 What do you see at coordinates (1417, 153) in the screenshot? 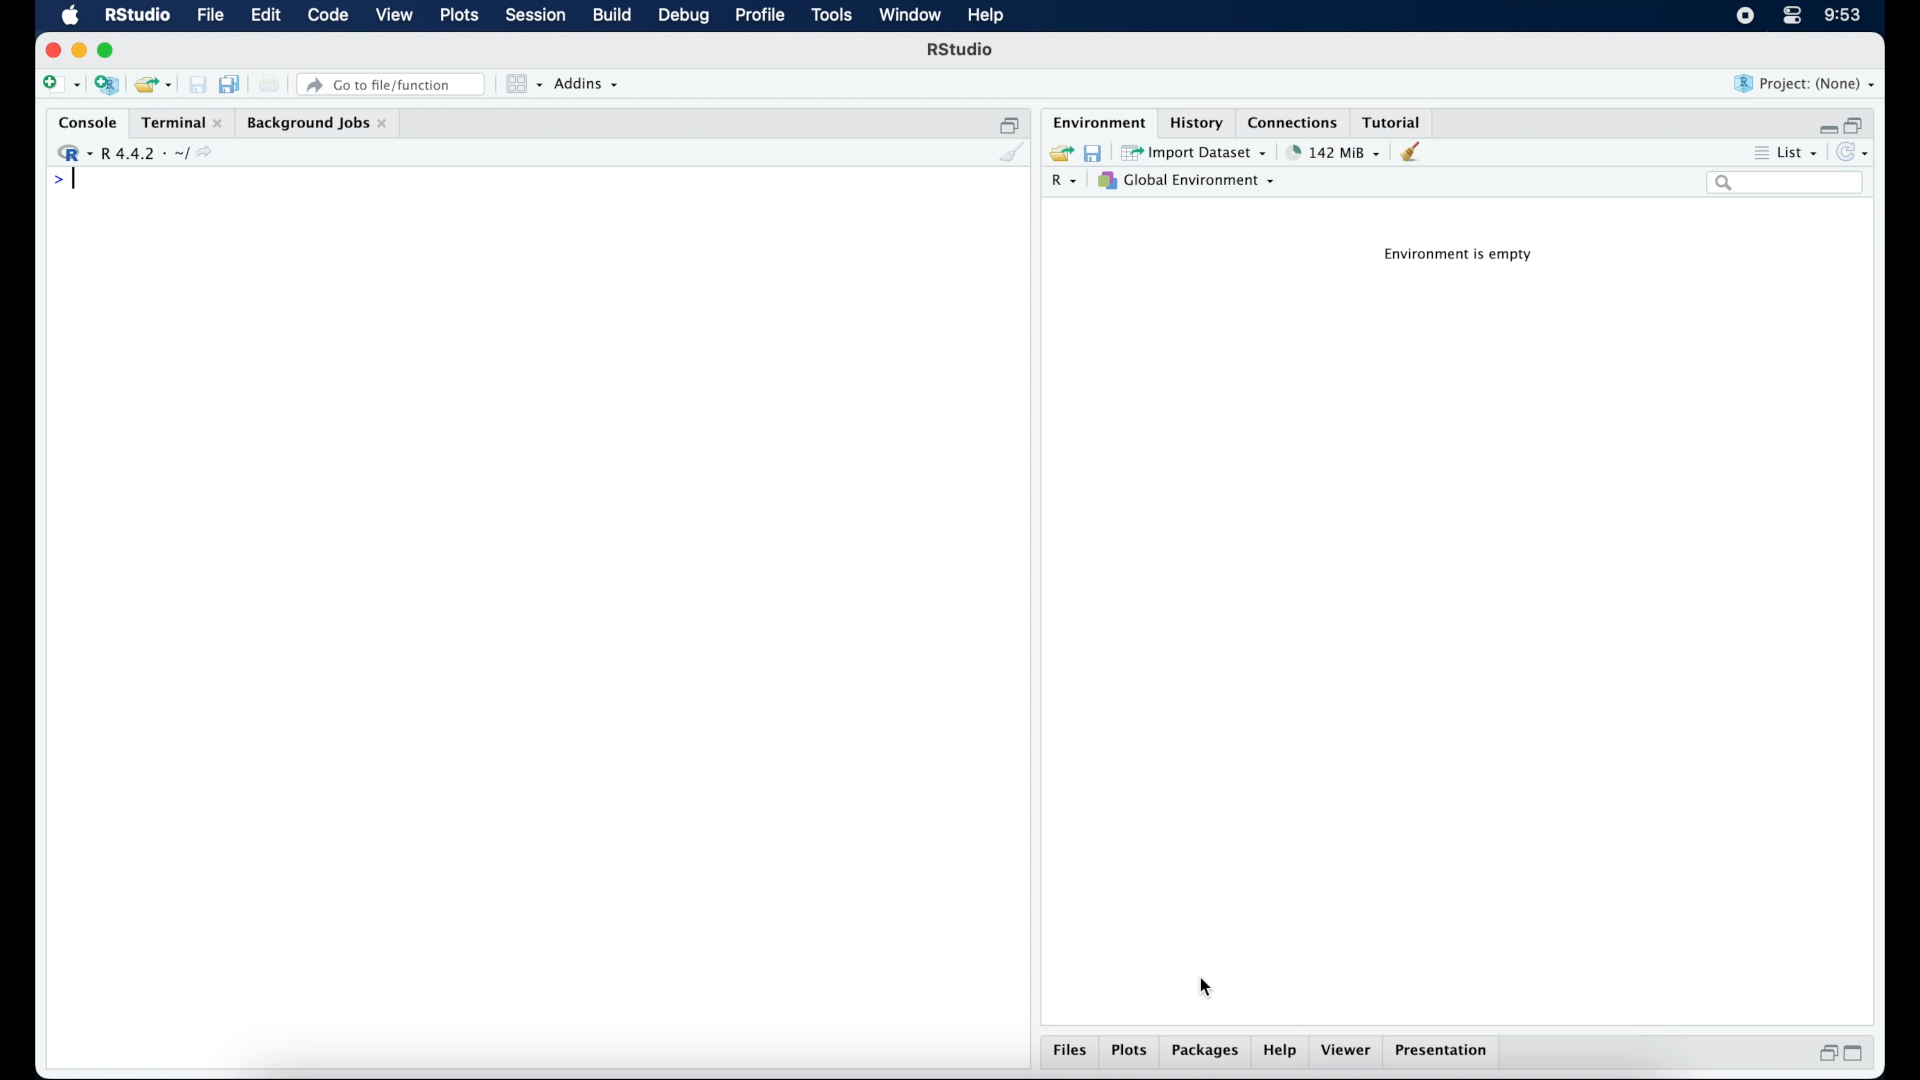
I see `clear` at bounding box center [1417, 153].